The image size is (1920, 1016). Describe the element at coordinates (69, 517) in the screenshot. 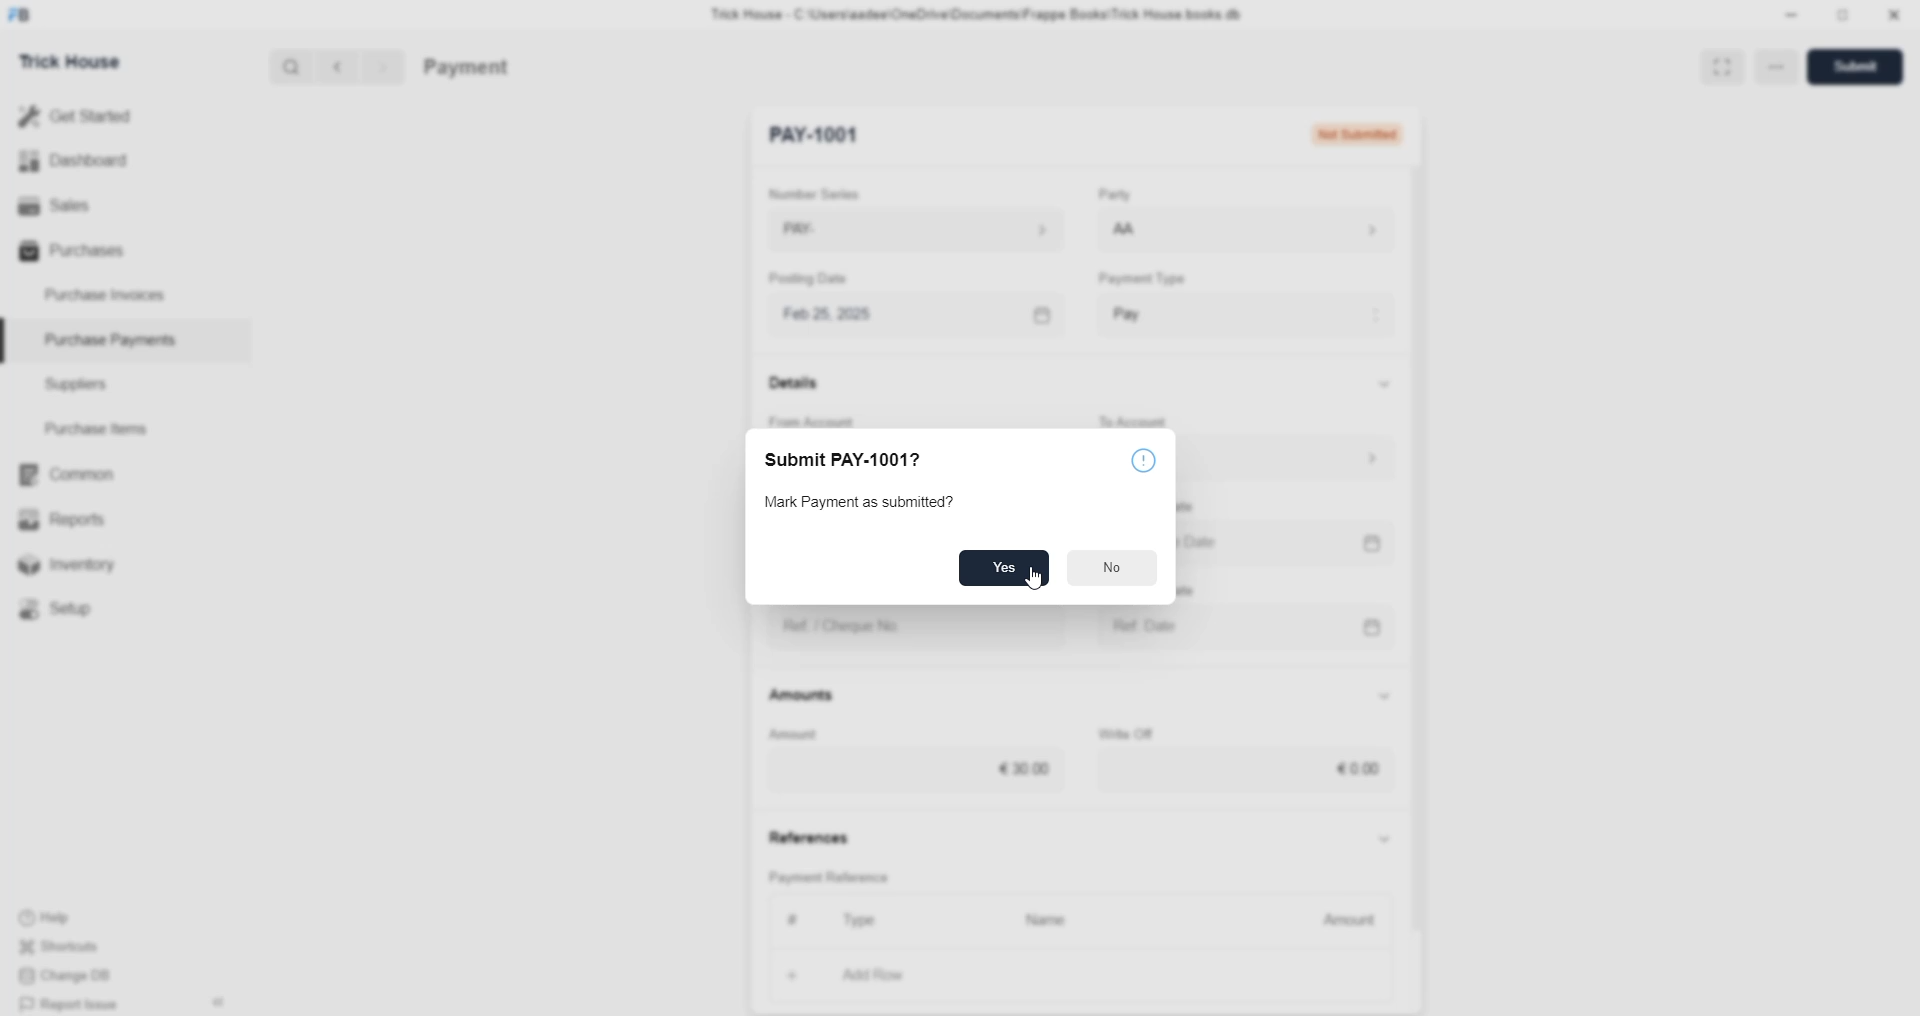

I see `Reports` at that location.